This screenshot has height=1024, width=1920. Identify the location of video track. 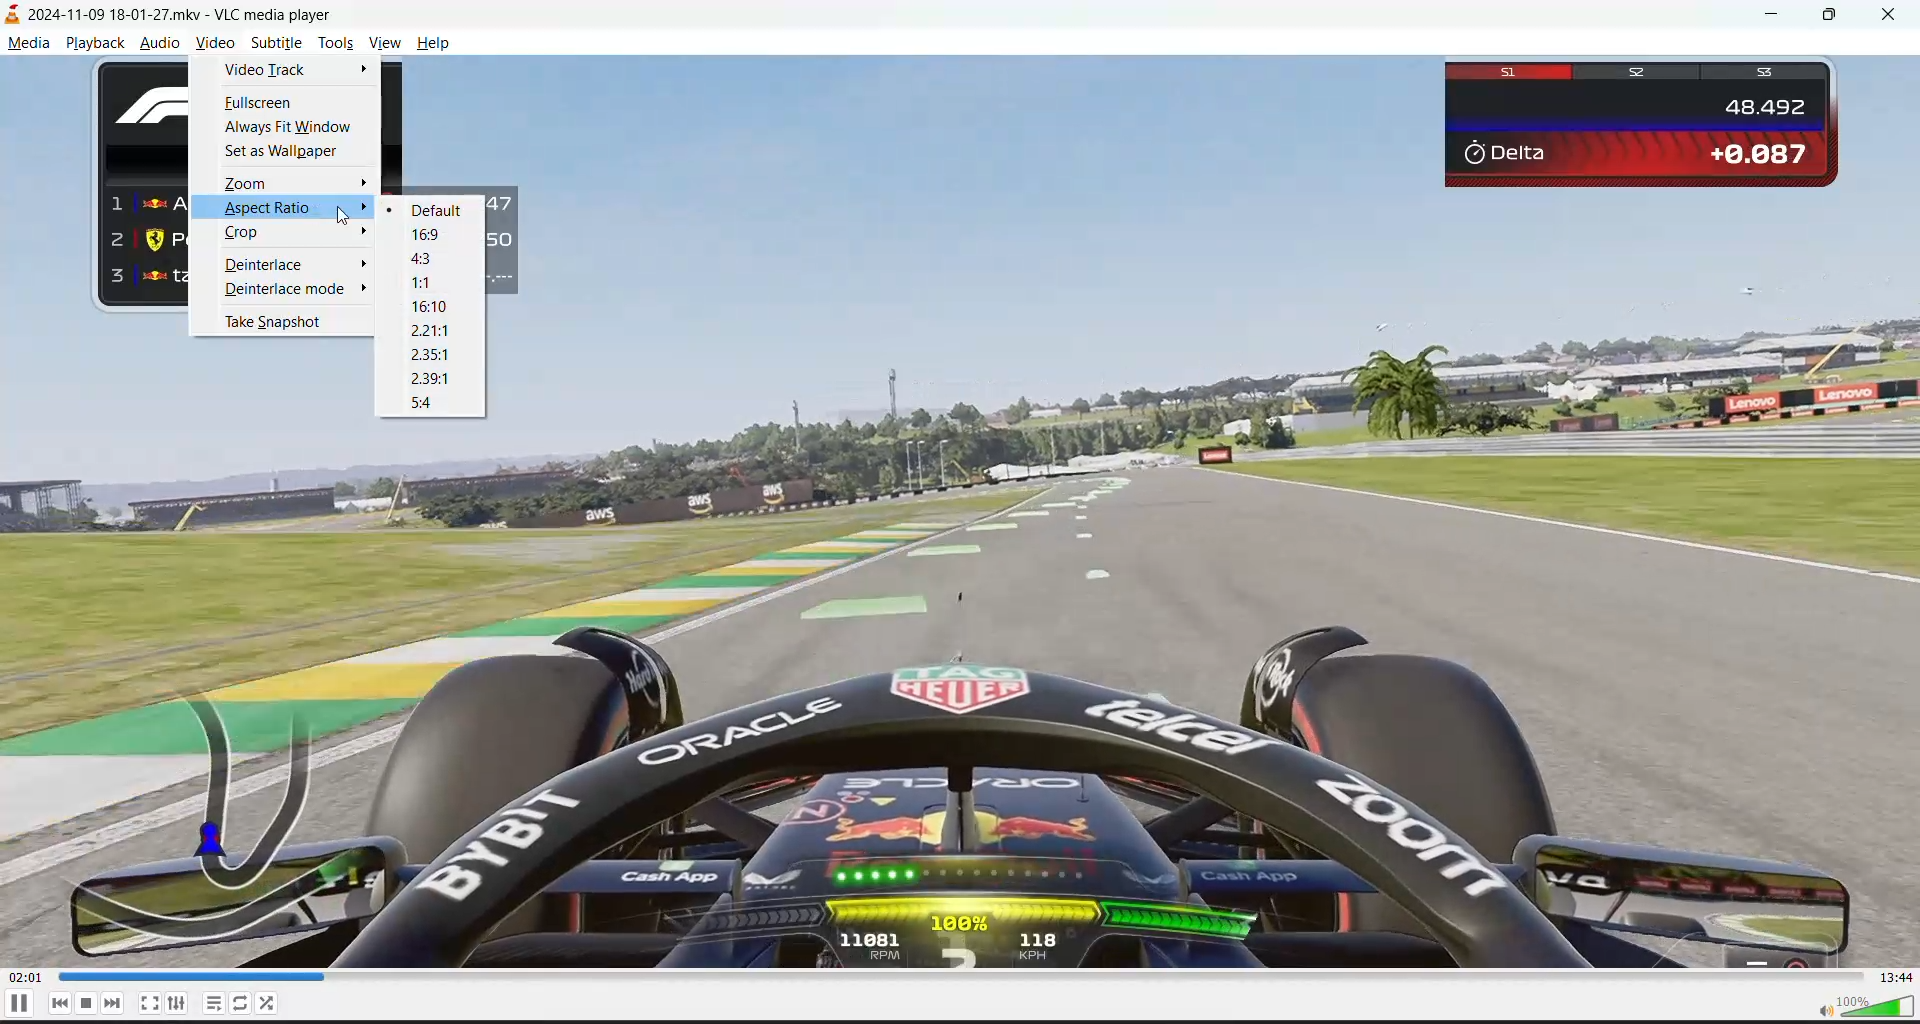
(266, 73).